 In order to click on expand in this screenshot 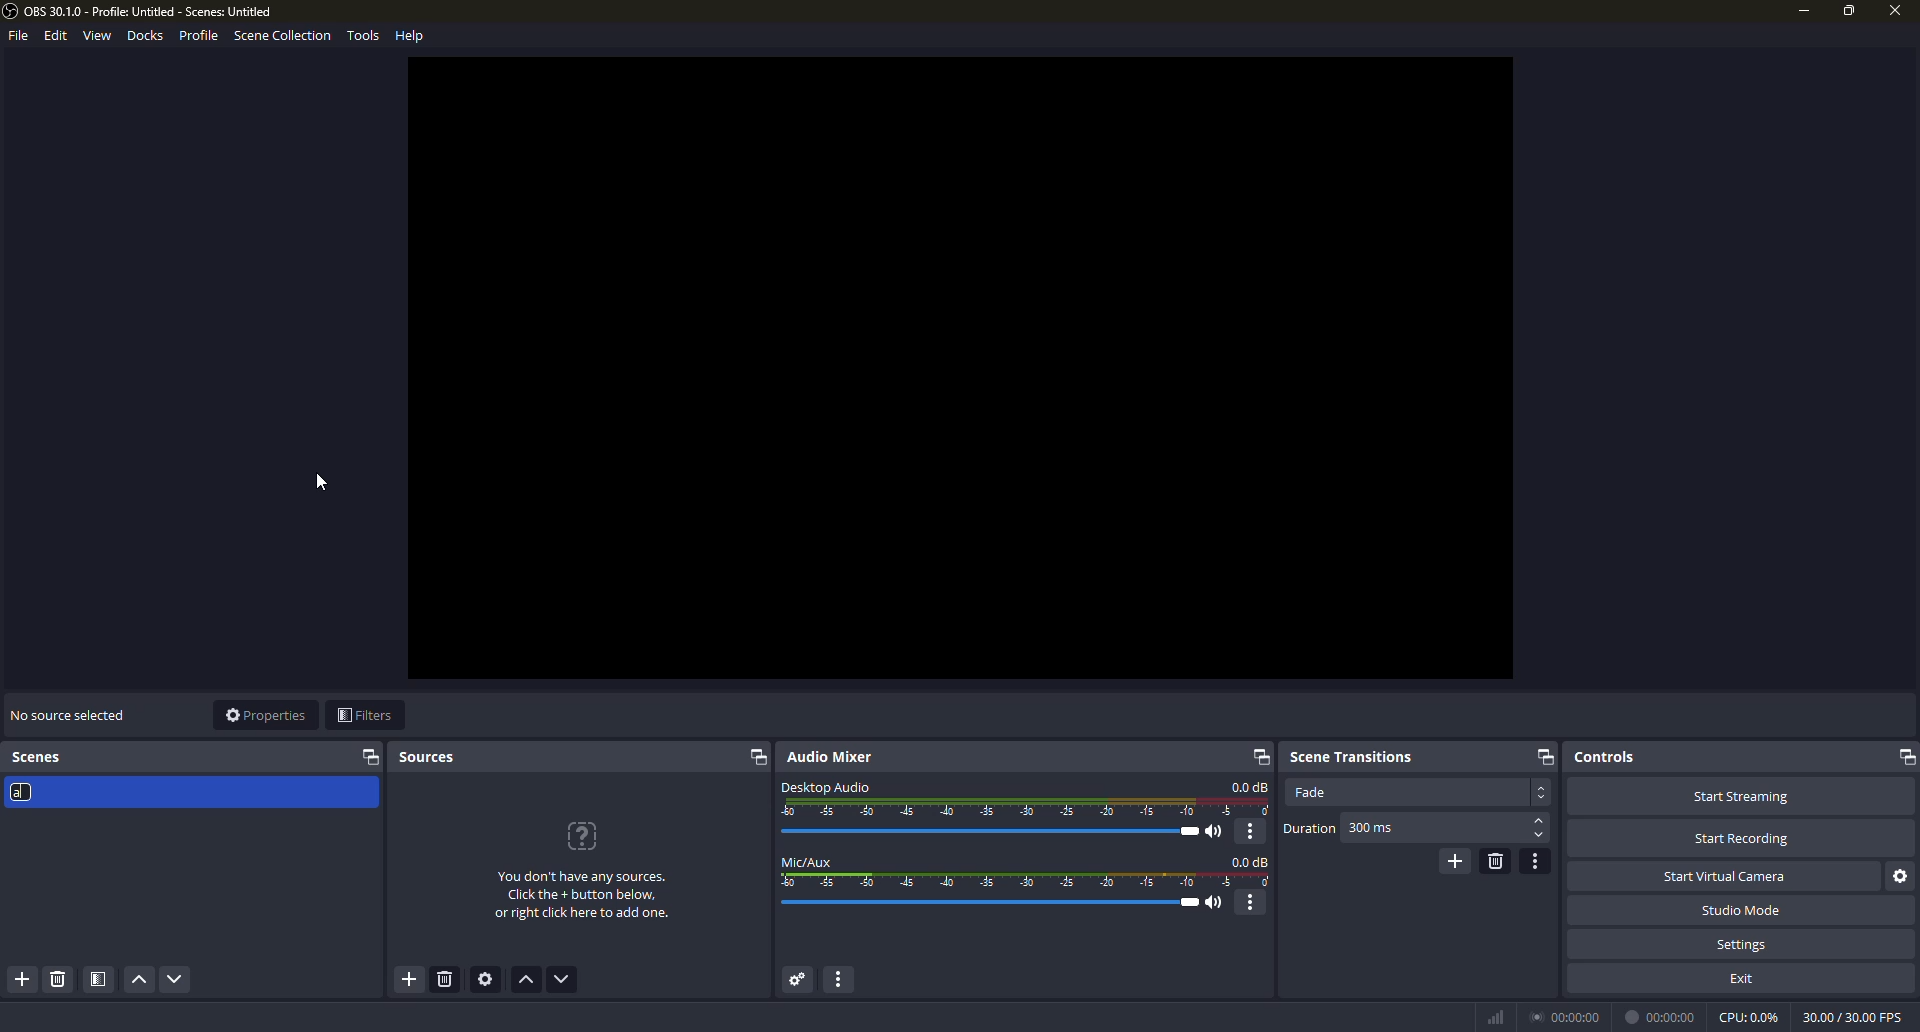, I will do `click(371, 757)`.